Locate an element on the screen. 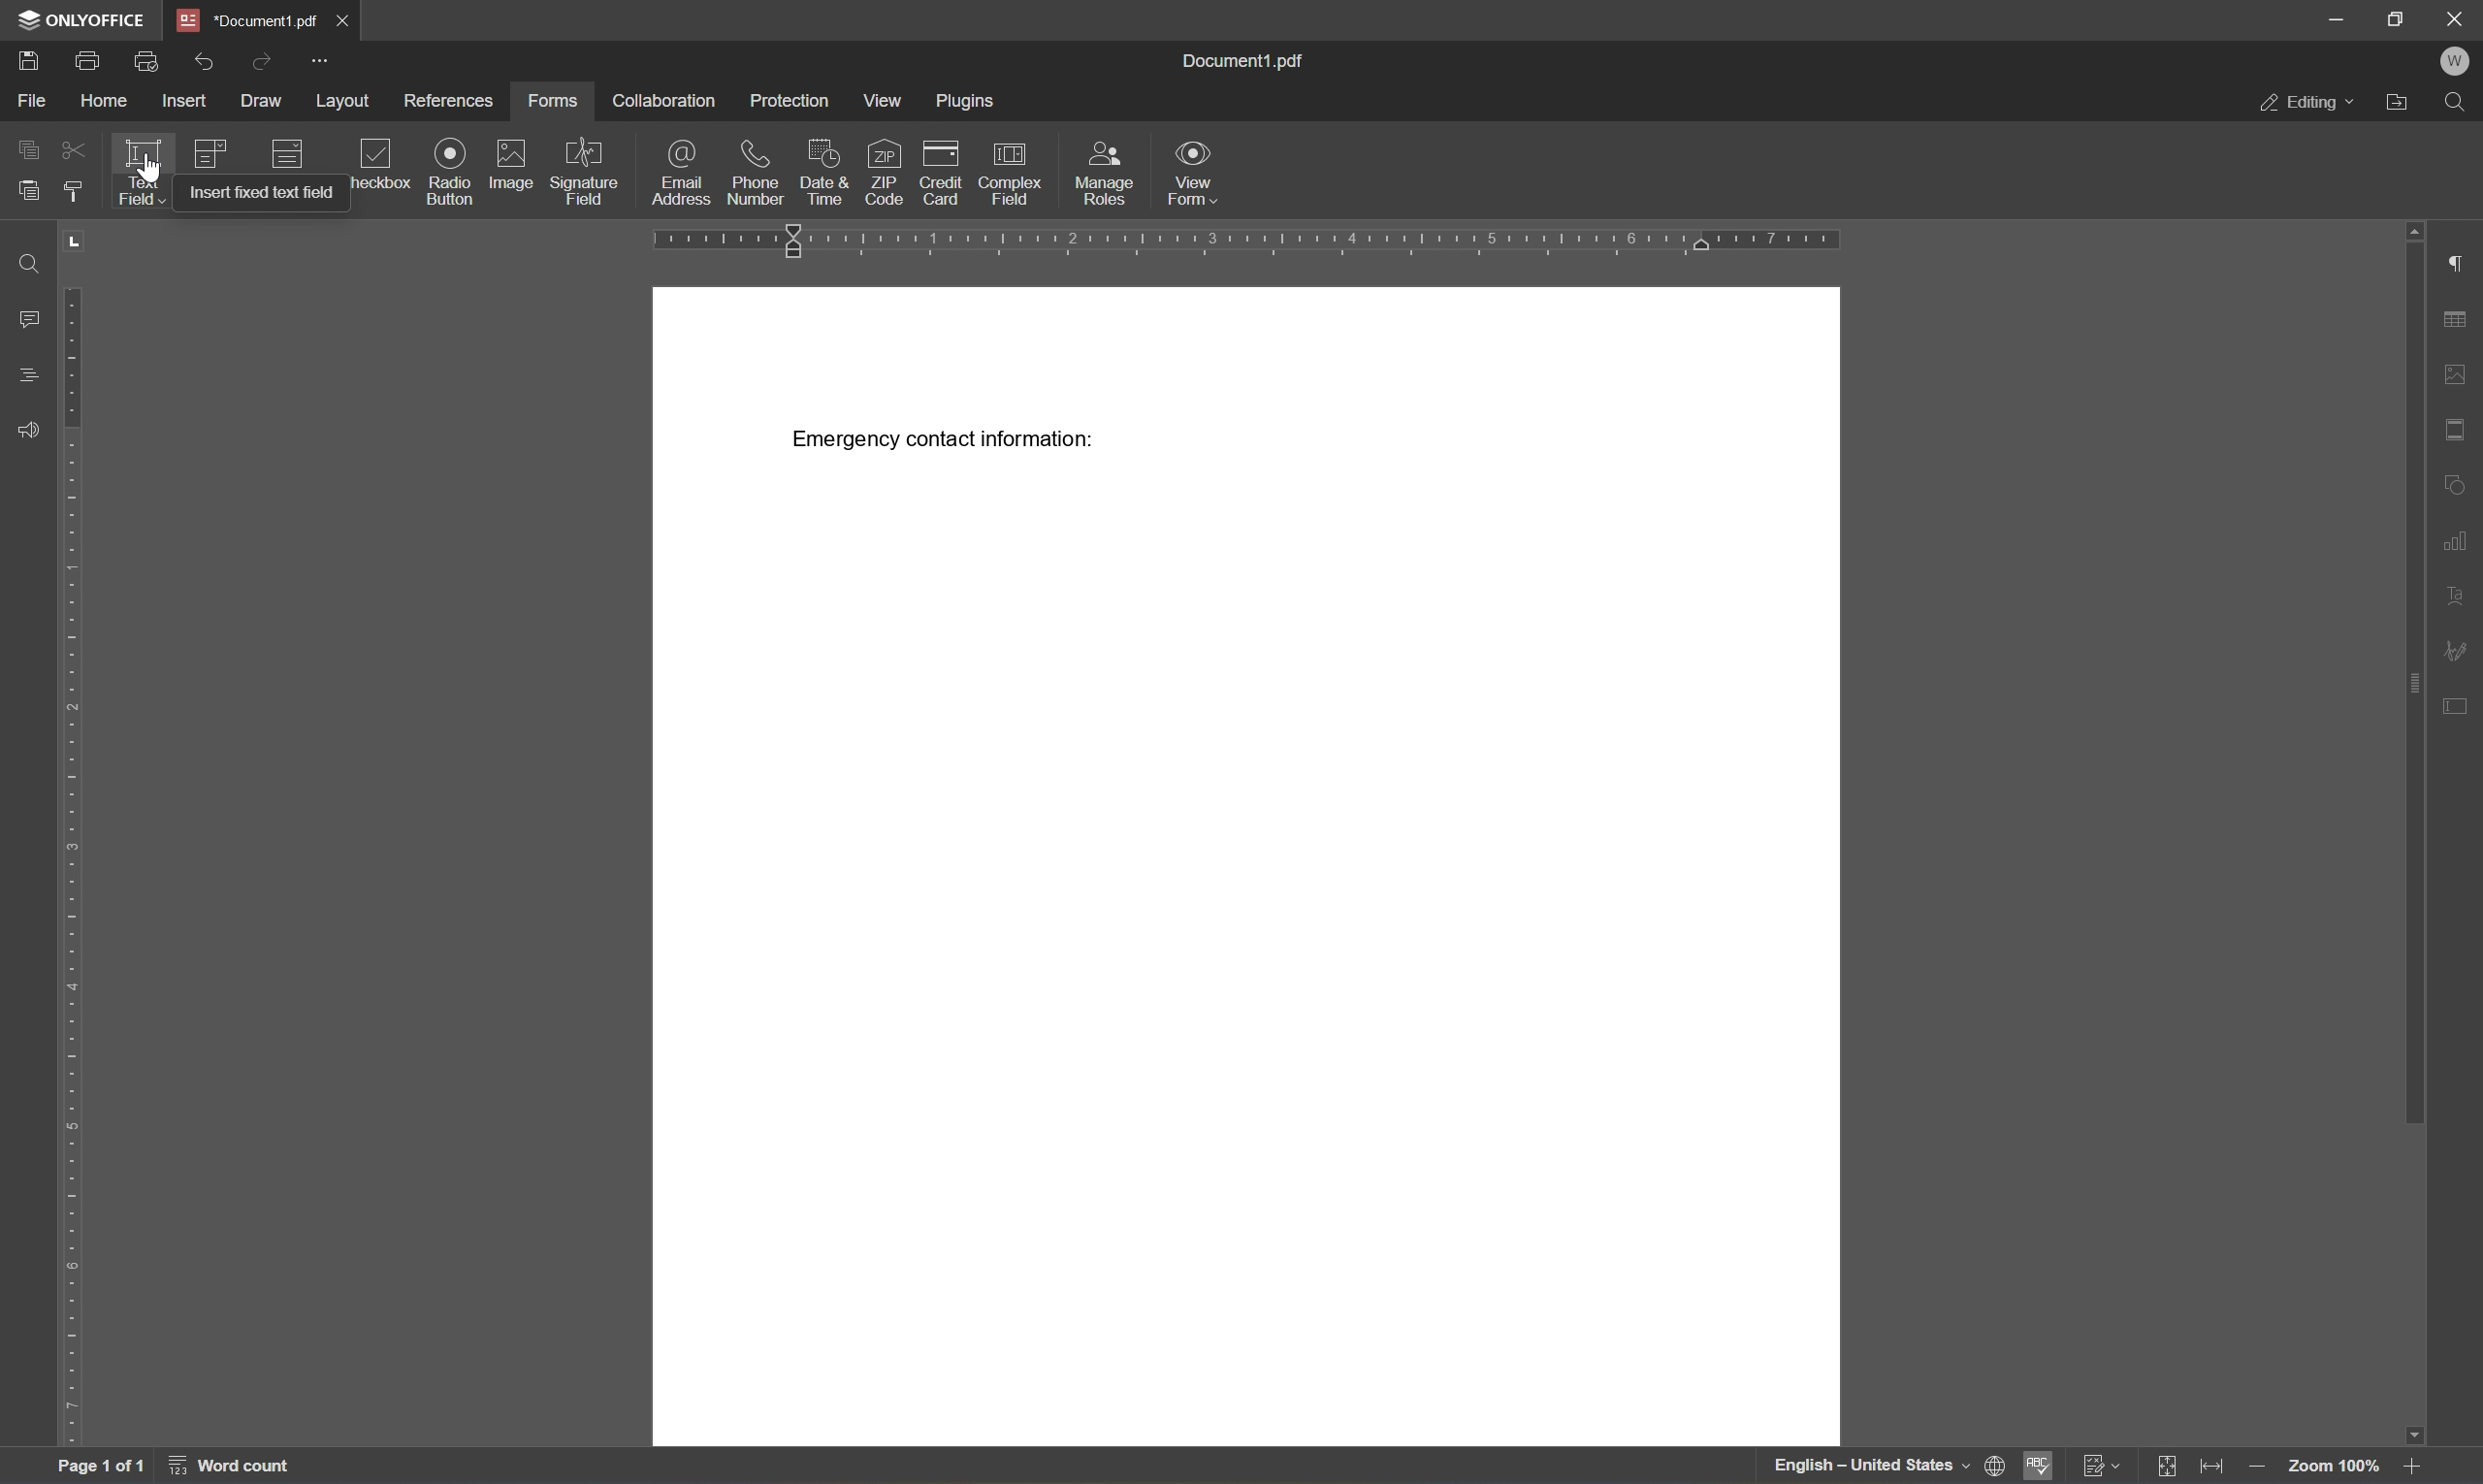 This screenshot has height=1484, width=2483. checkbox is located at coordinates (375, 169).